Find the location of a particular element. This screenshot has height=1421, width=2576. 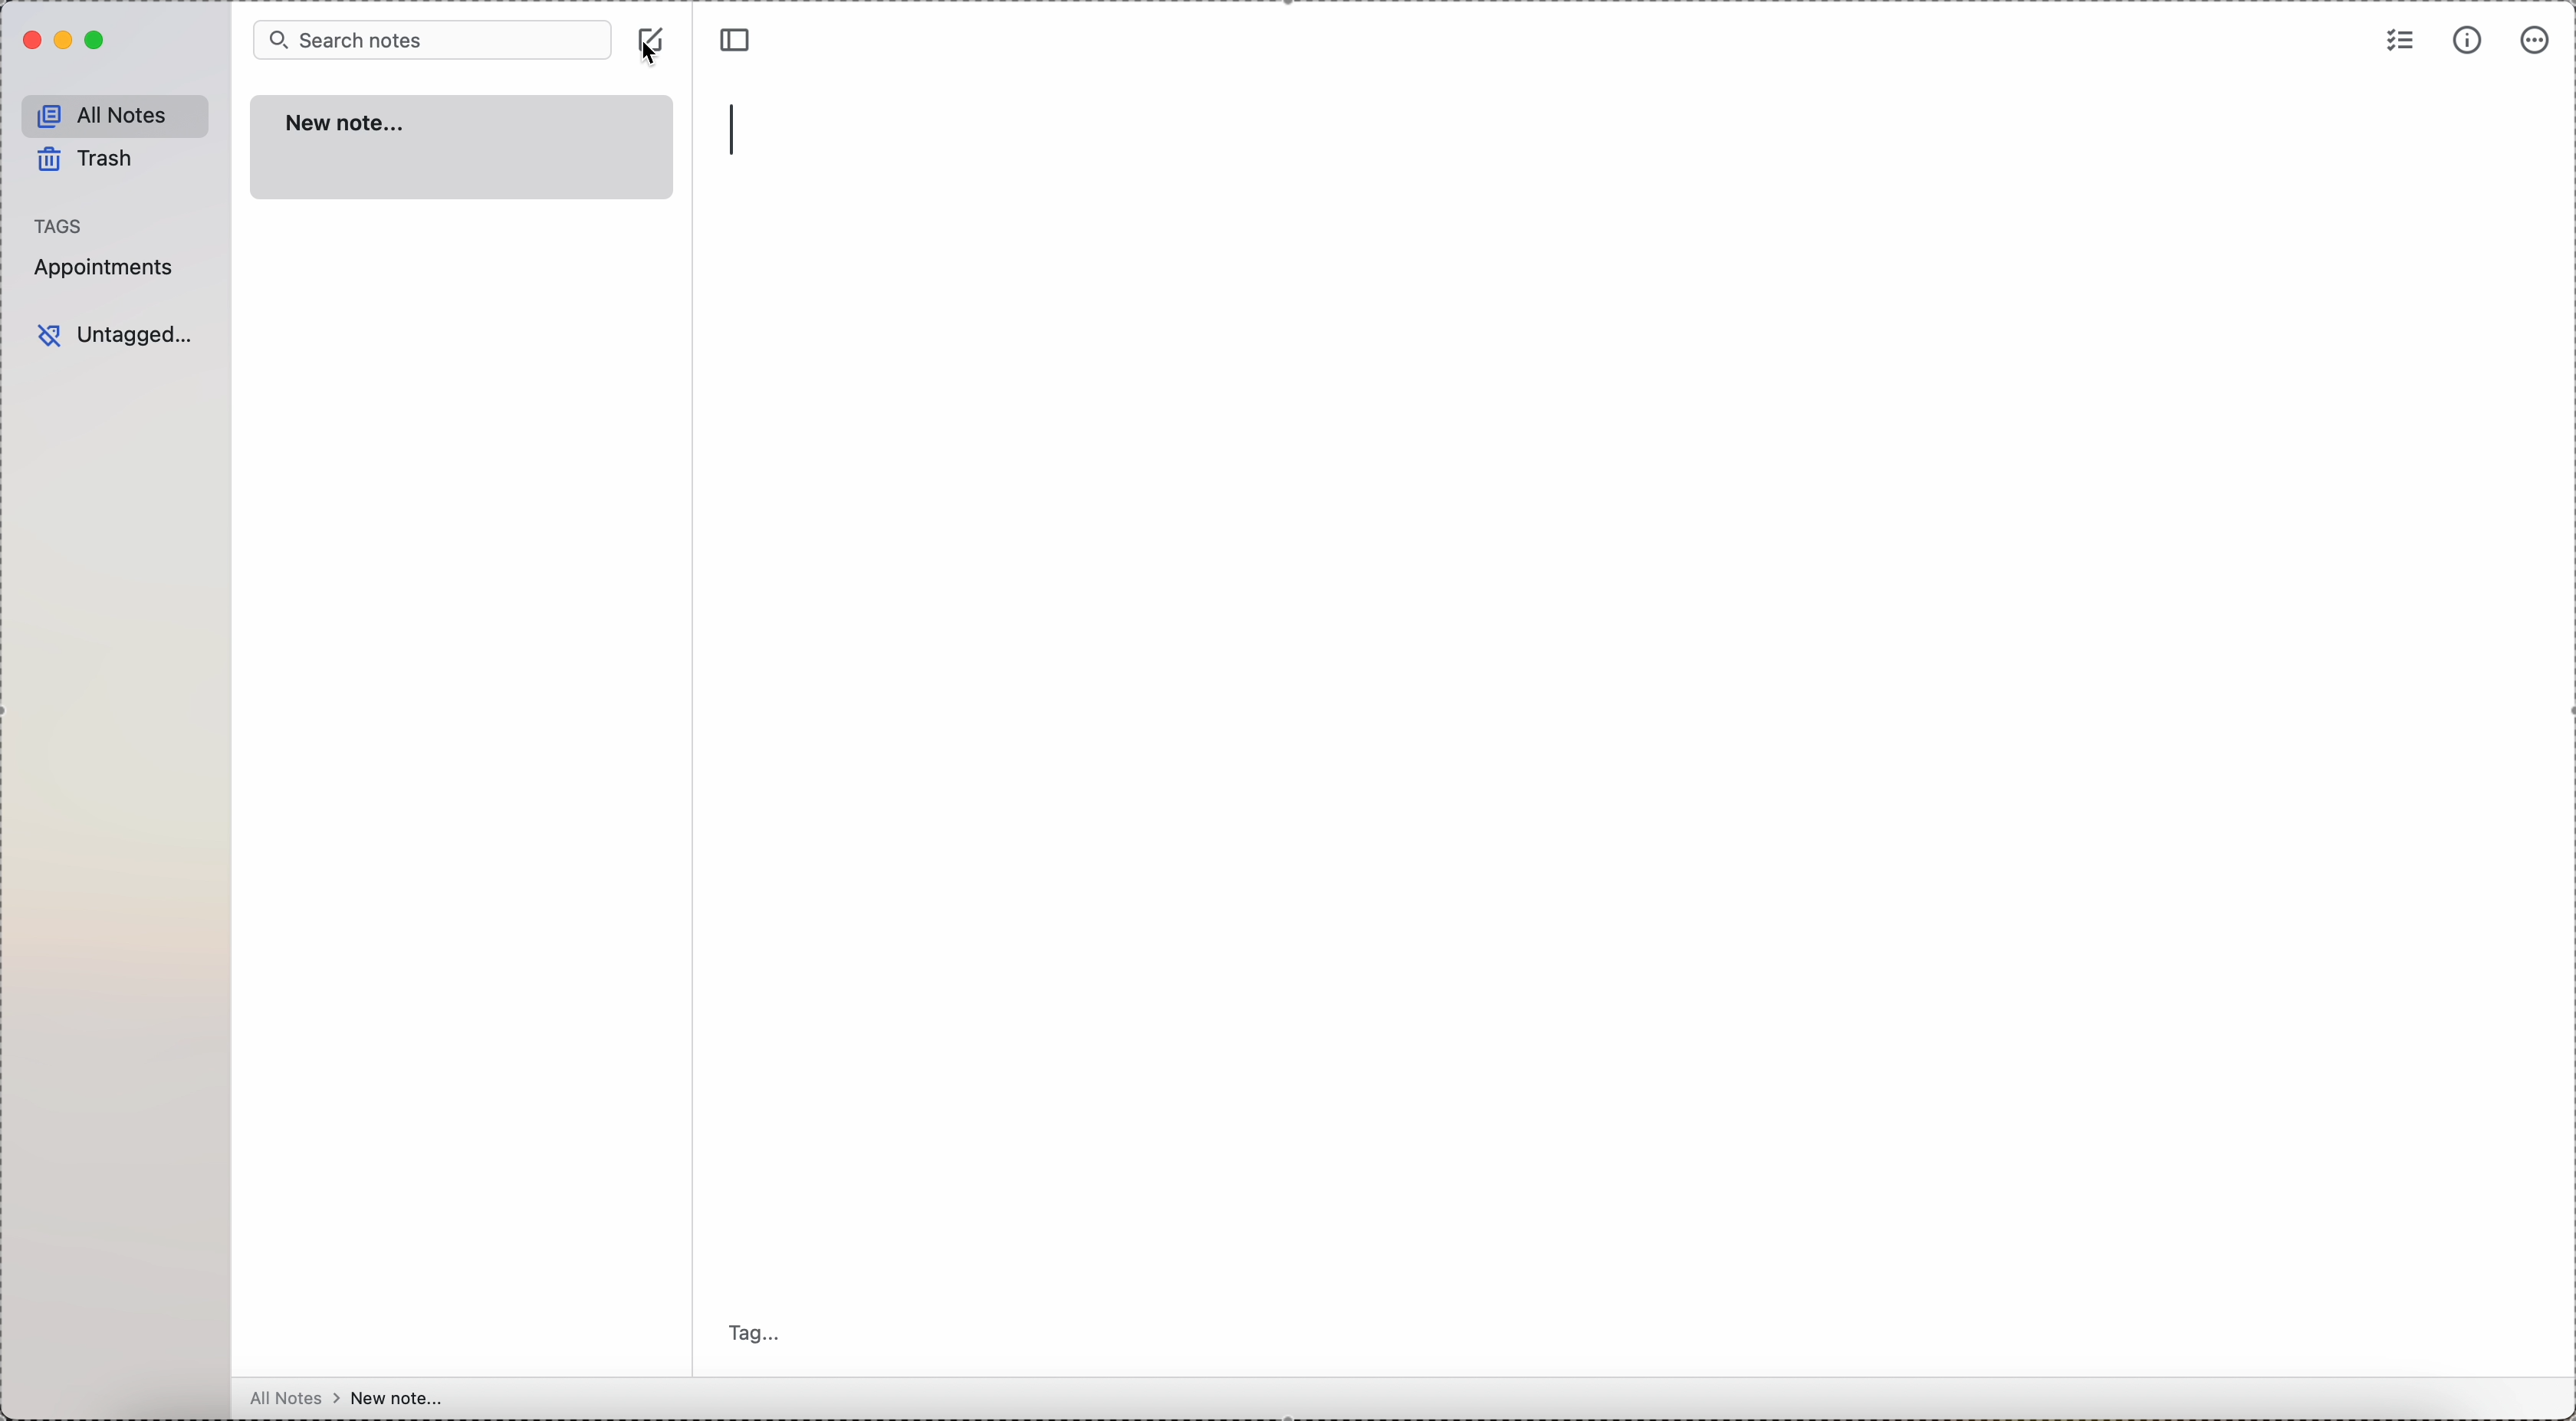

trash is located at coordinates (89, 163).